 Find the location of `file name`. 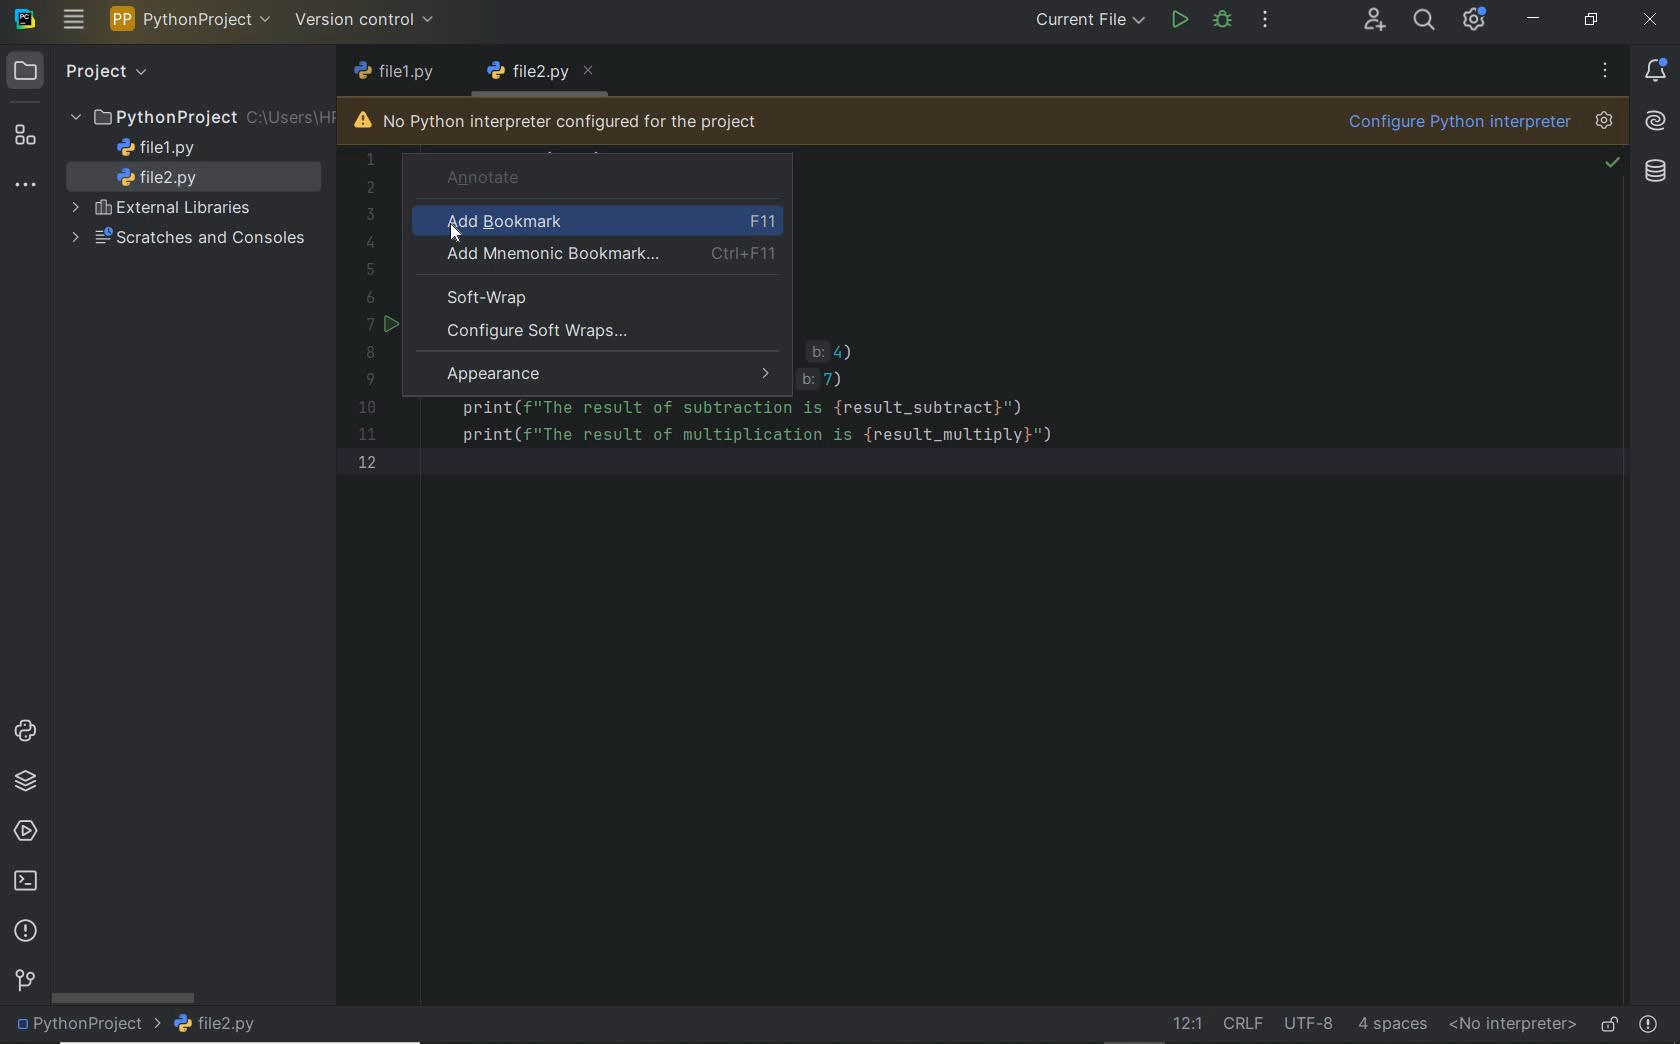

file name is located at coordinates (408, 74).